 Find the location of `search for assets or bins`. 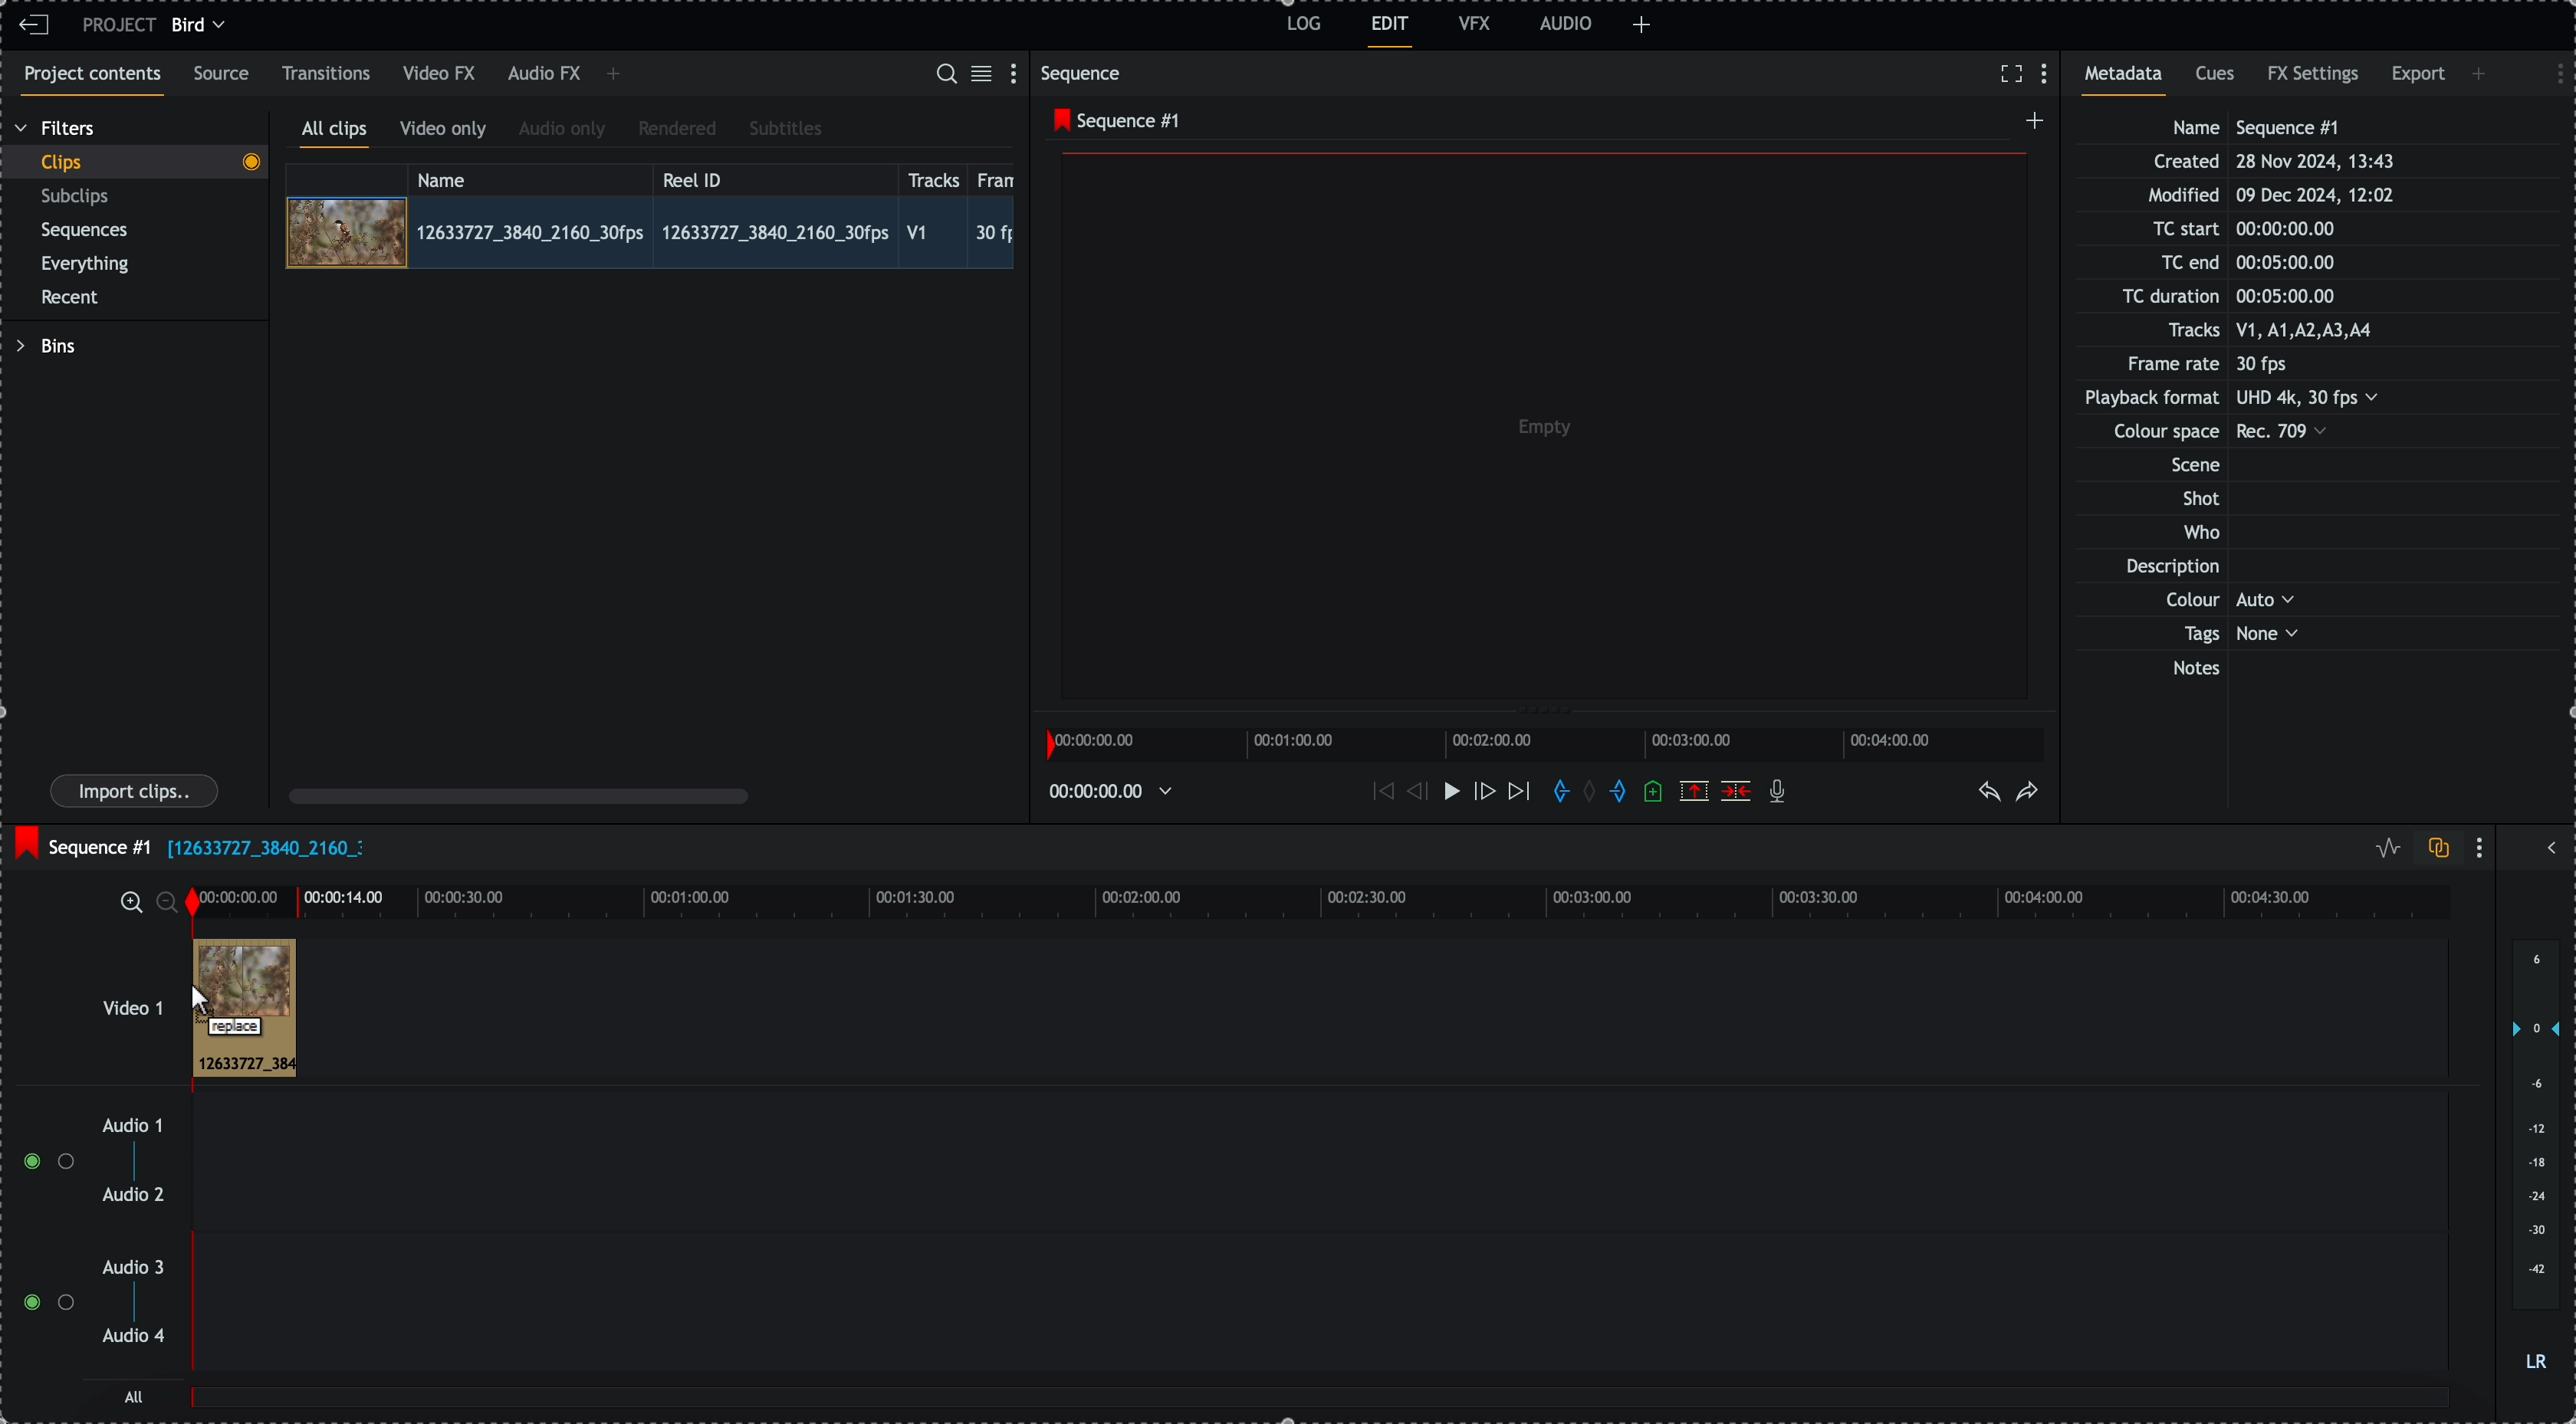

search for assets or bins is located at coordinates (945, 75).